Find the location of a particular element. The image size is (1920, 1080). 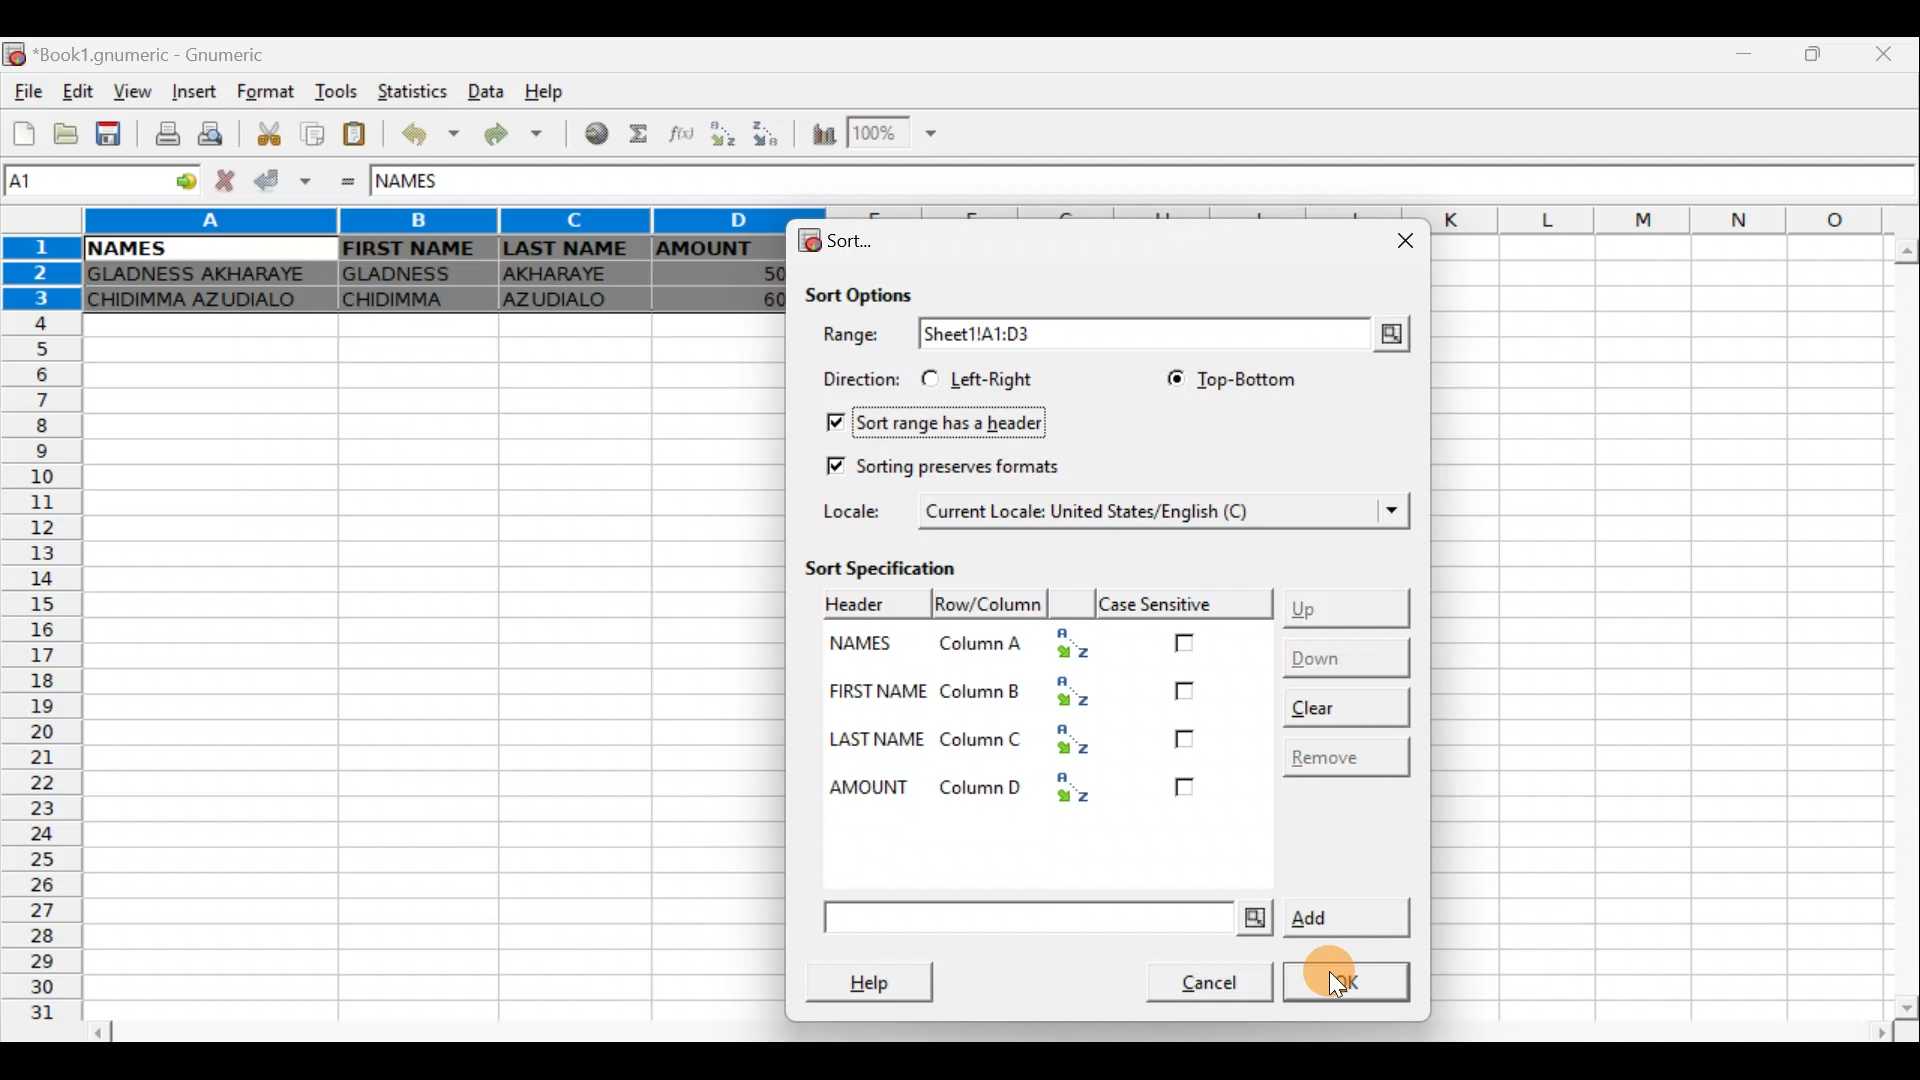

NAMES is located at coordinates (427, 183).